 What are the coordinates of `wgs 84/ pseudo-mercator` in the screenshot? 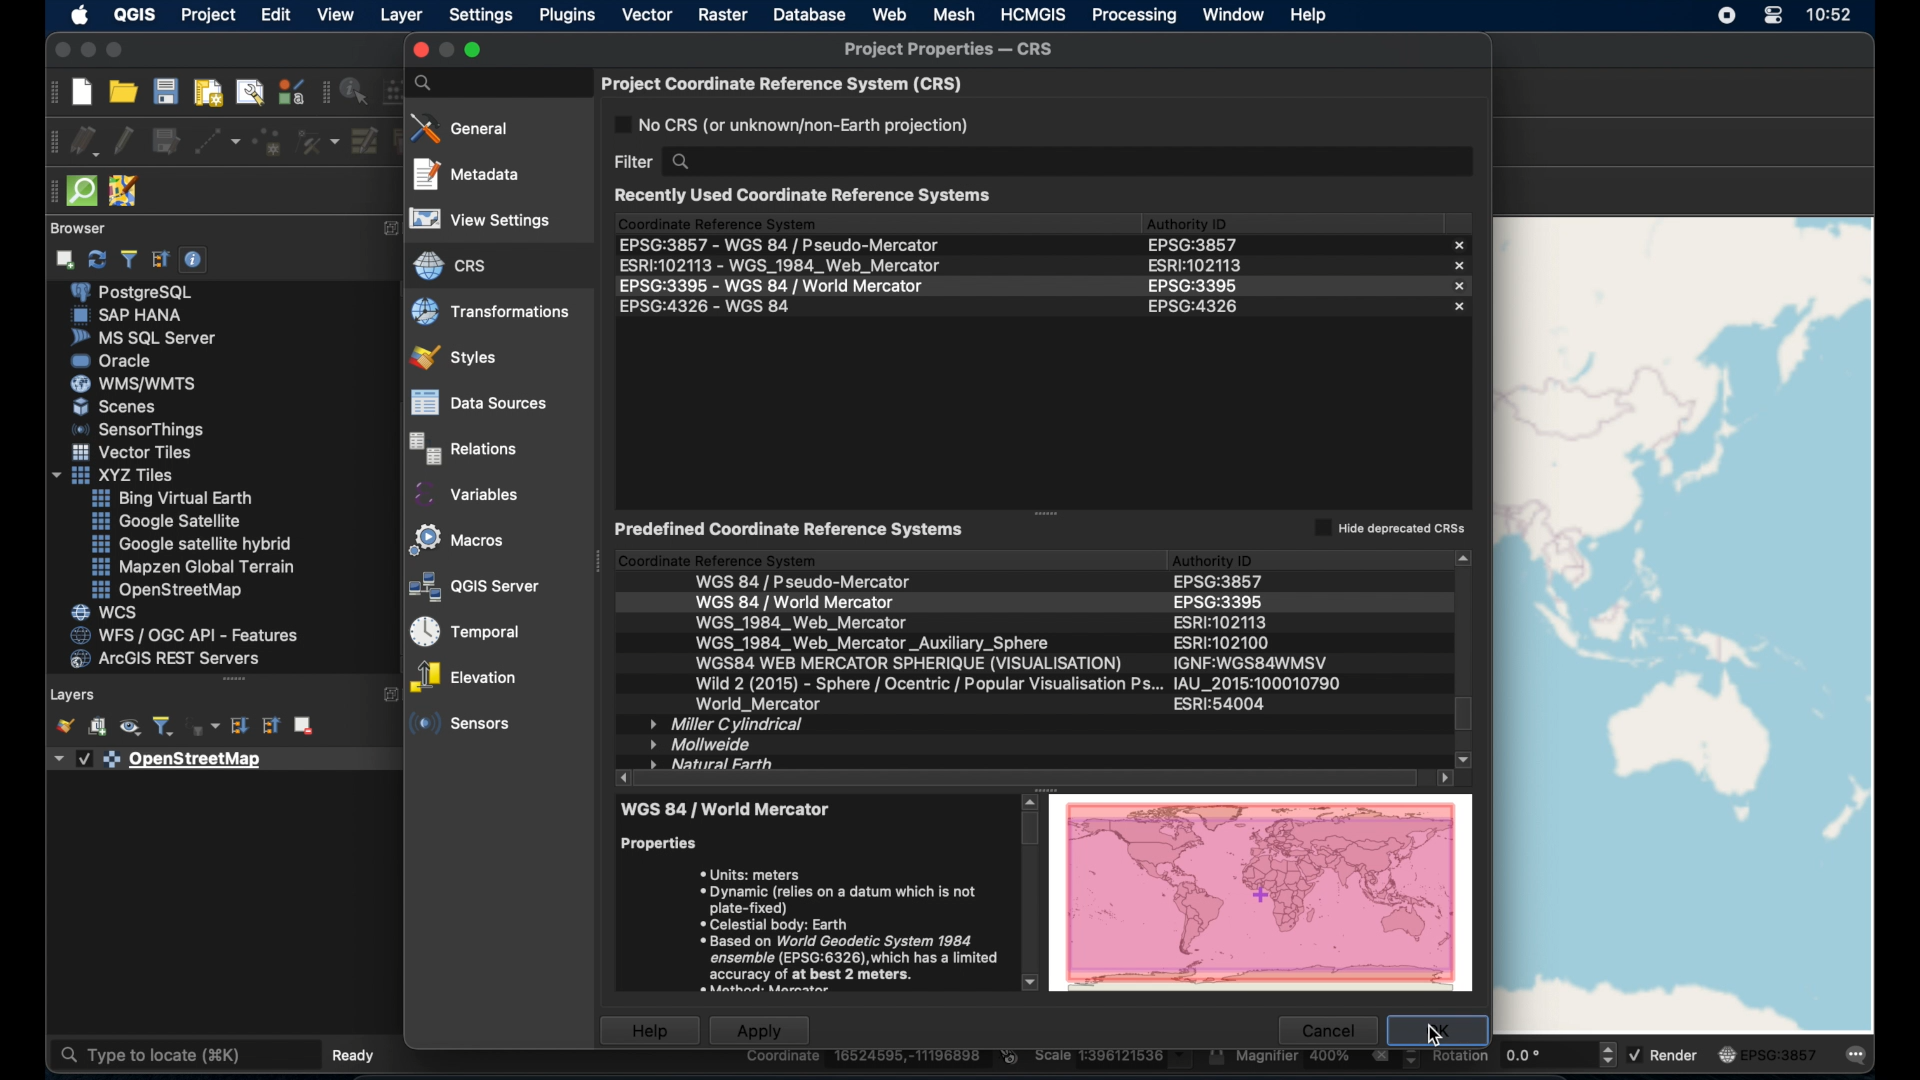 It's located at (808, 582).